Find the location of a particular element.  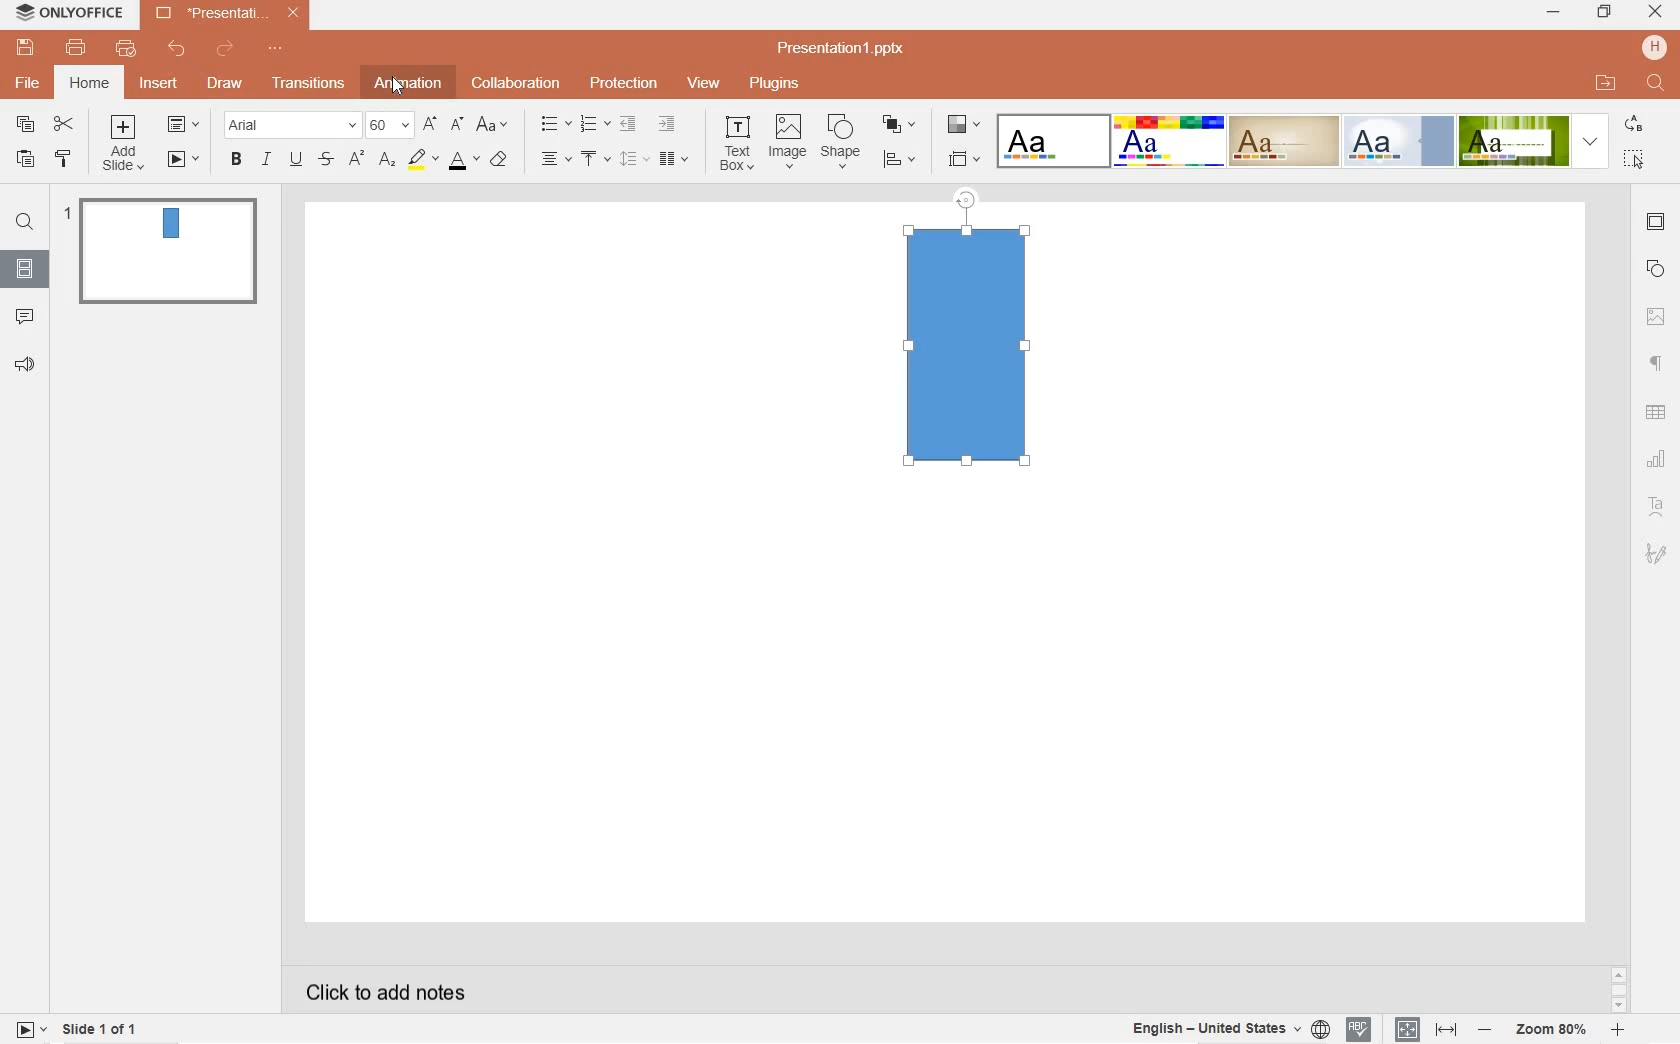

copy style is located at coordinates (65, 161).